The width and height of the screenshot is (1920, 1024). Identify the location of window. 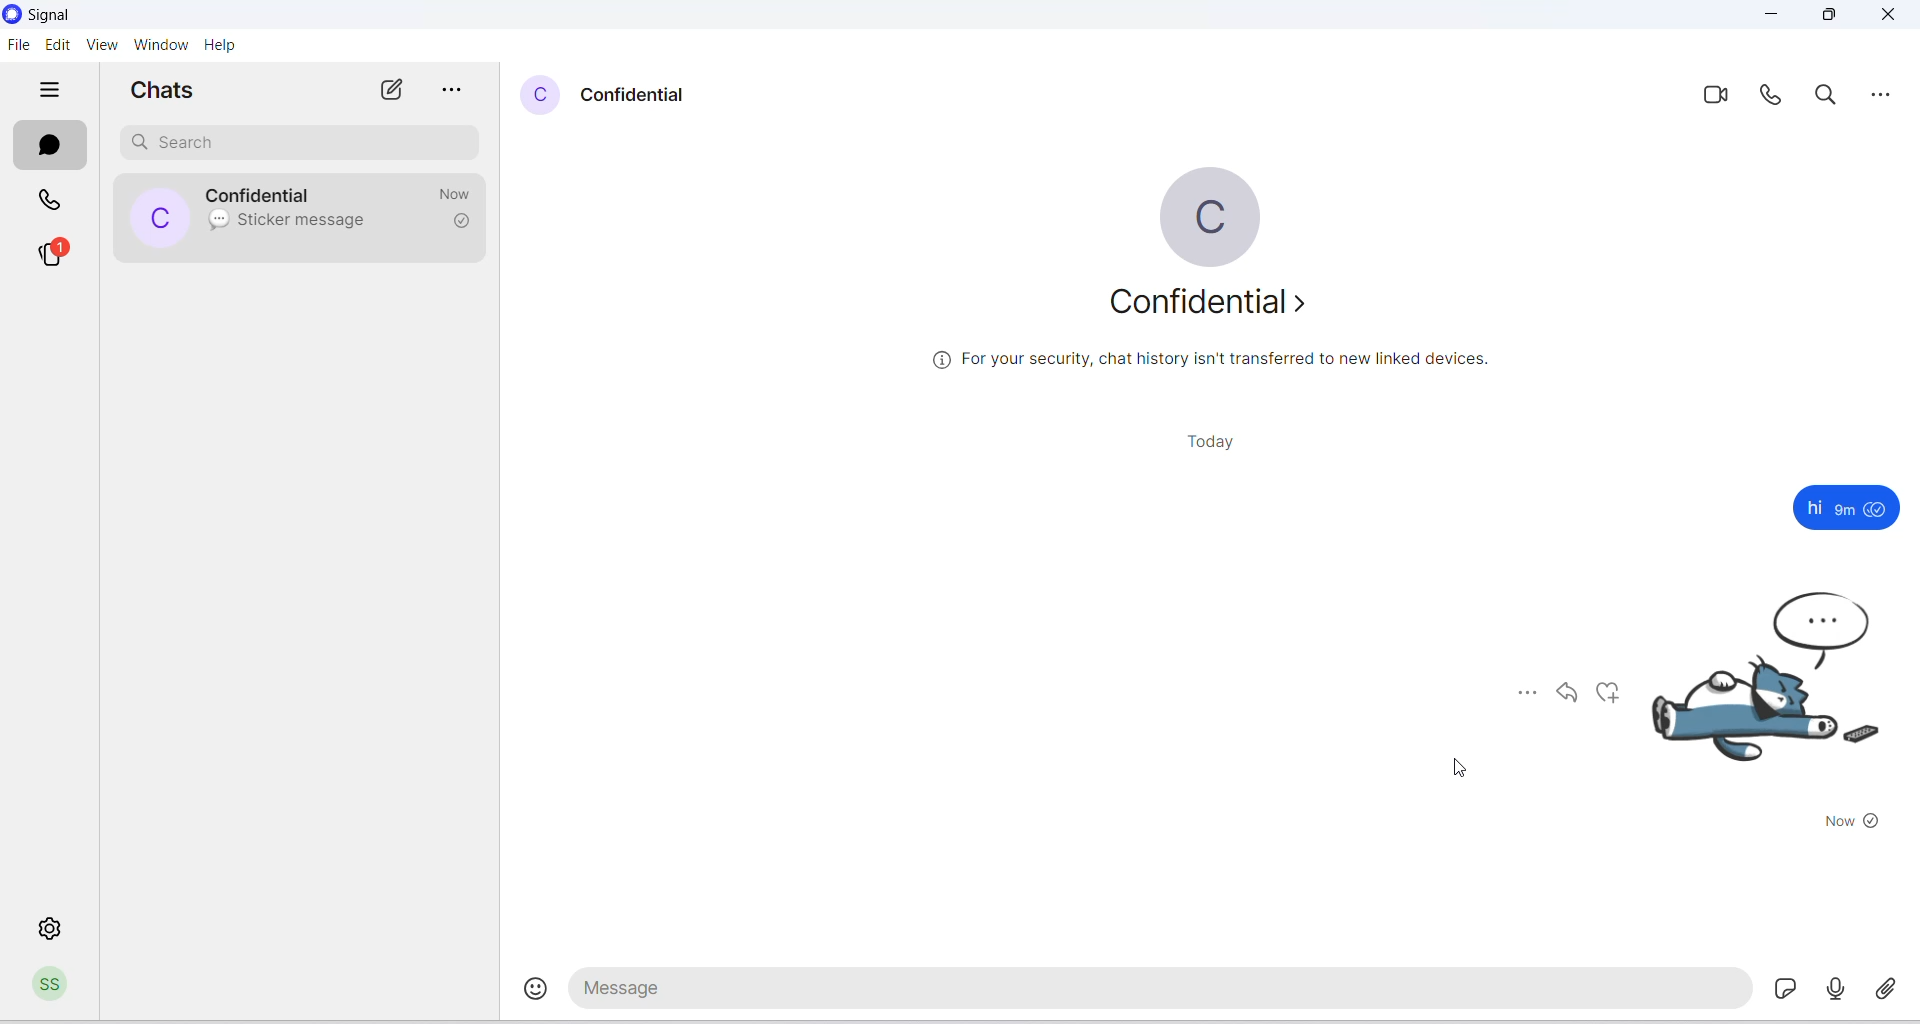
(160, 45).